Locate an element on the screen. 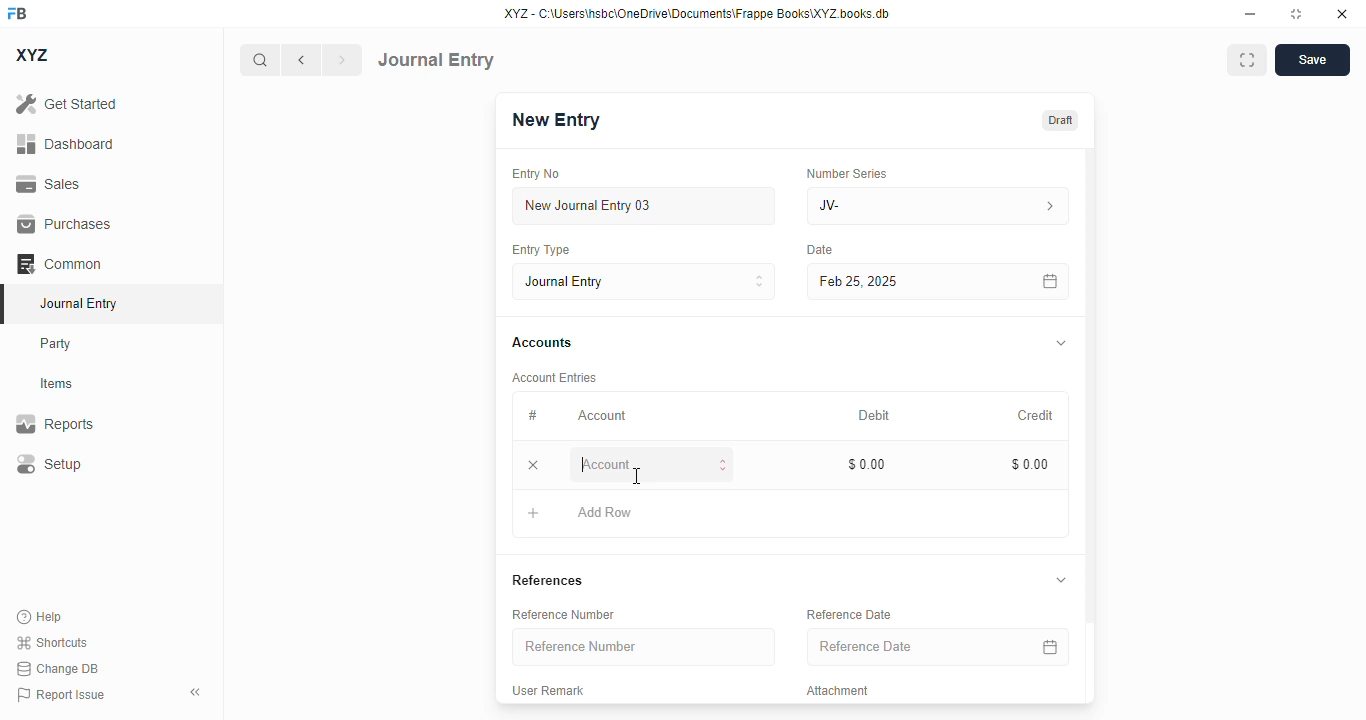 Image resolution: width=1366 pixels, height=720 pixels. account is located at coordinates (602, 416).